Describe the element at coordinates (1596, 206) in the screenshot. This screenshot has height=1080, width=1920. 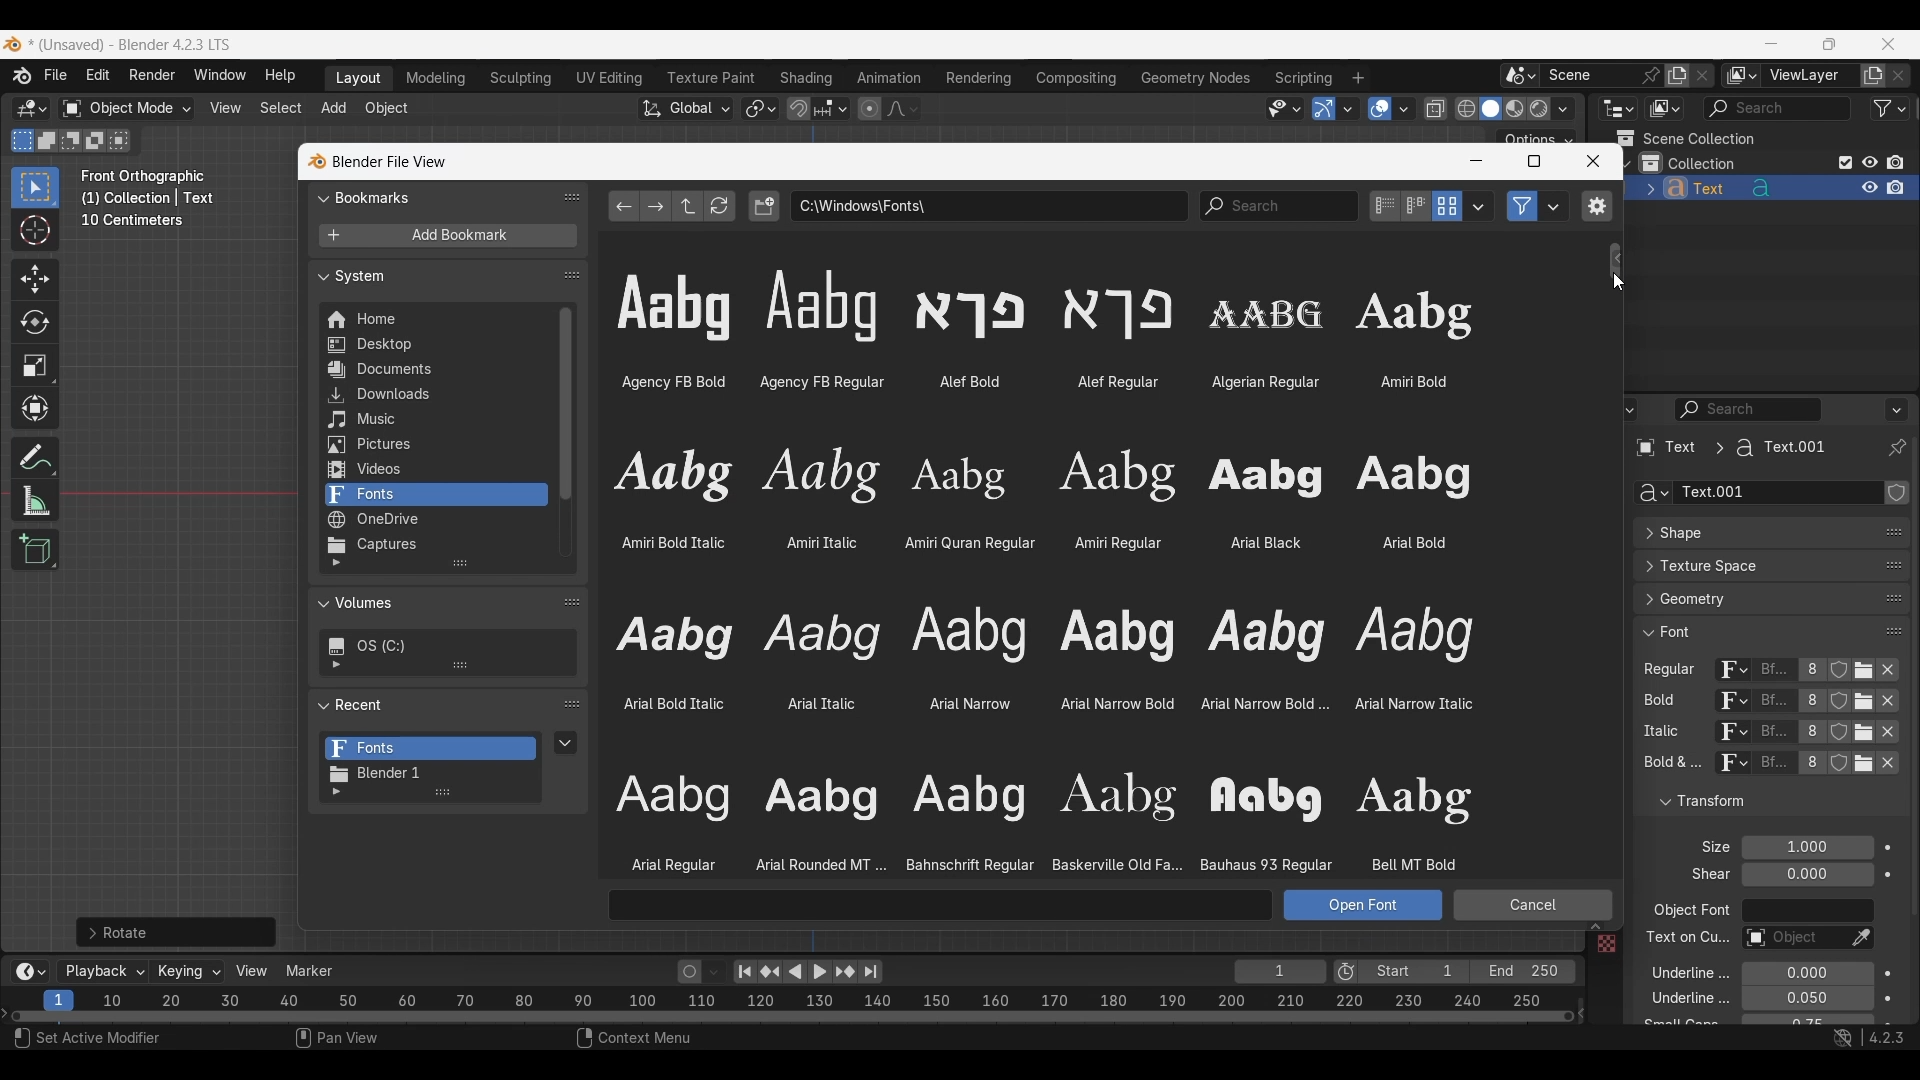
I see `Toggle region` at that location.